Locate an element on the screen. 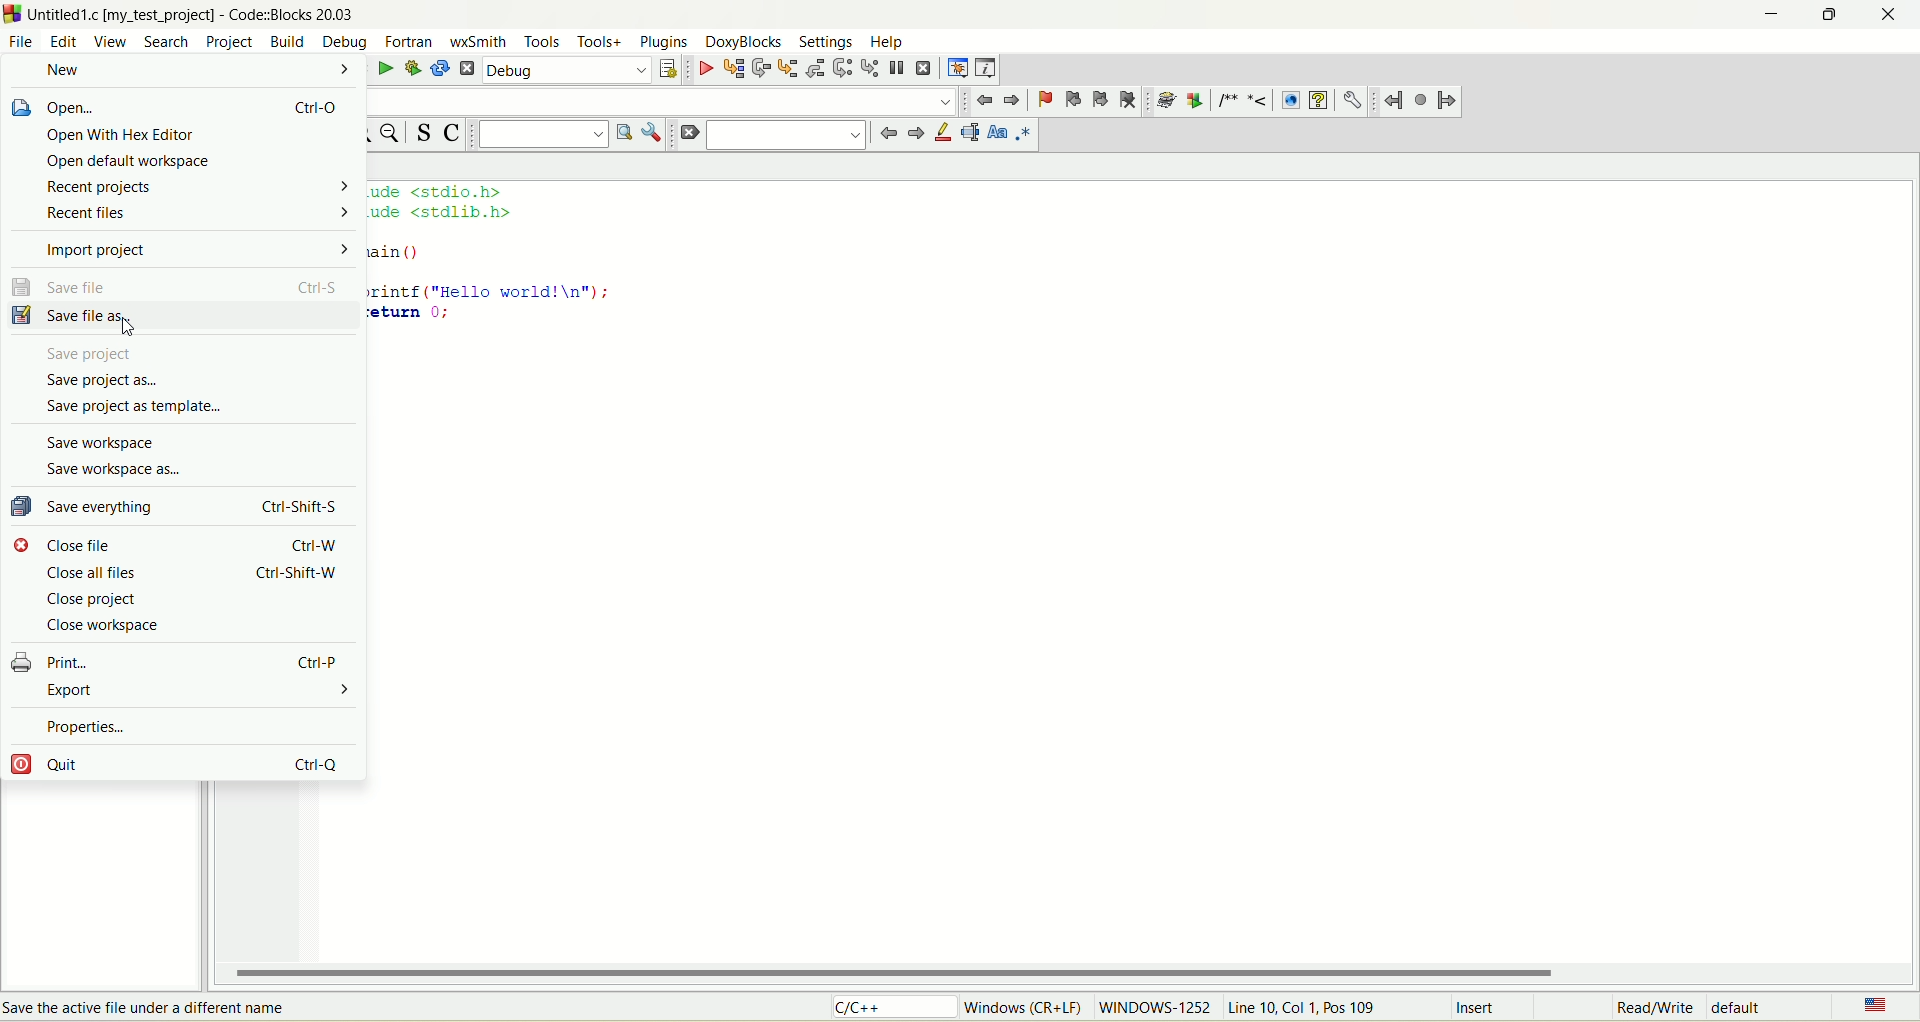 The height and width of the screenshot is (1022, 1920). clear is located at coordinates (688, 134).